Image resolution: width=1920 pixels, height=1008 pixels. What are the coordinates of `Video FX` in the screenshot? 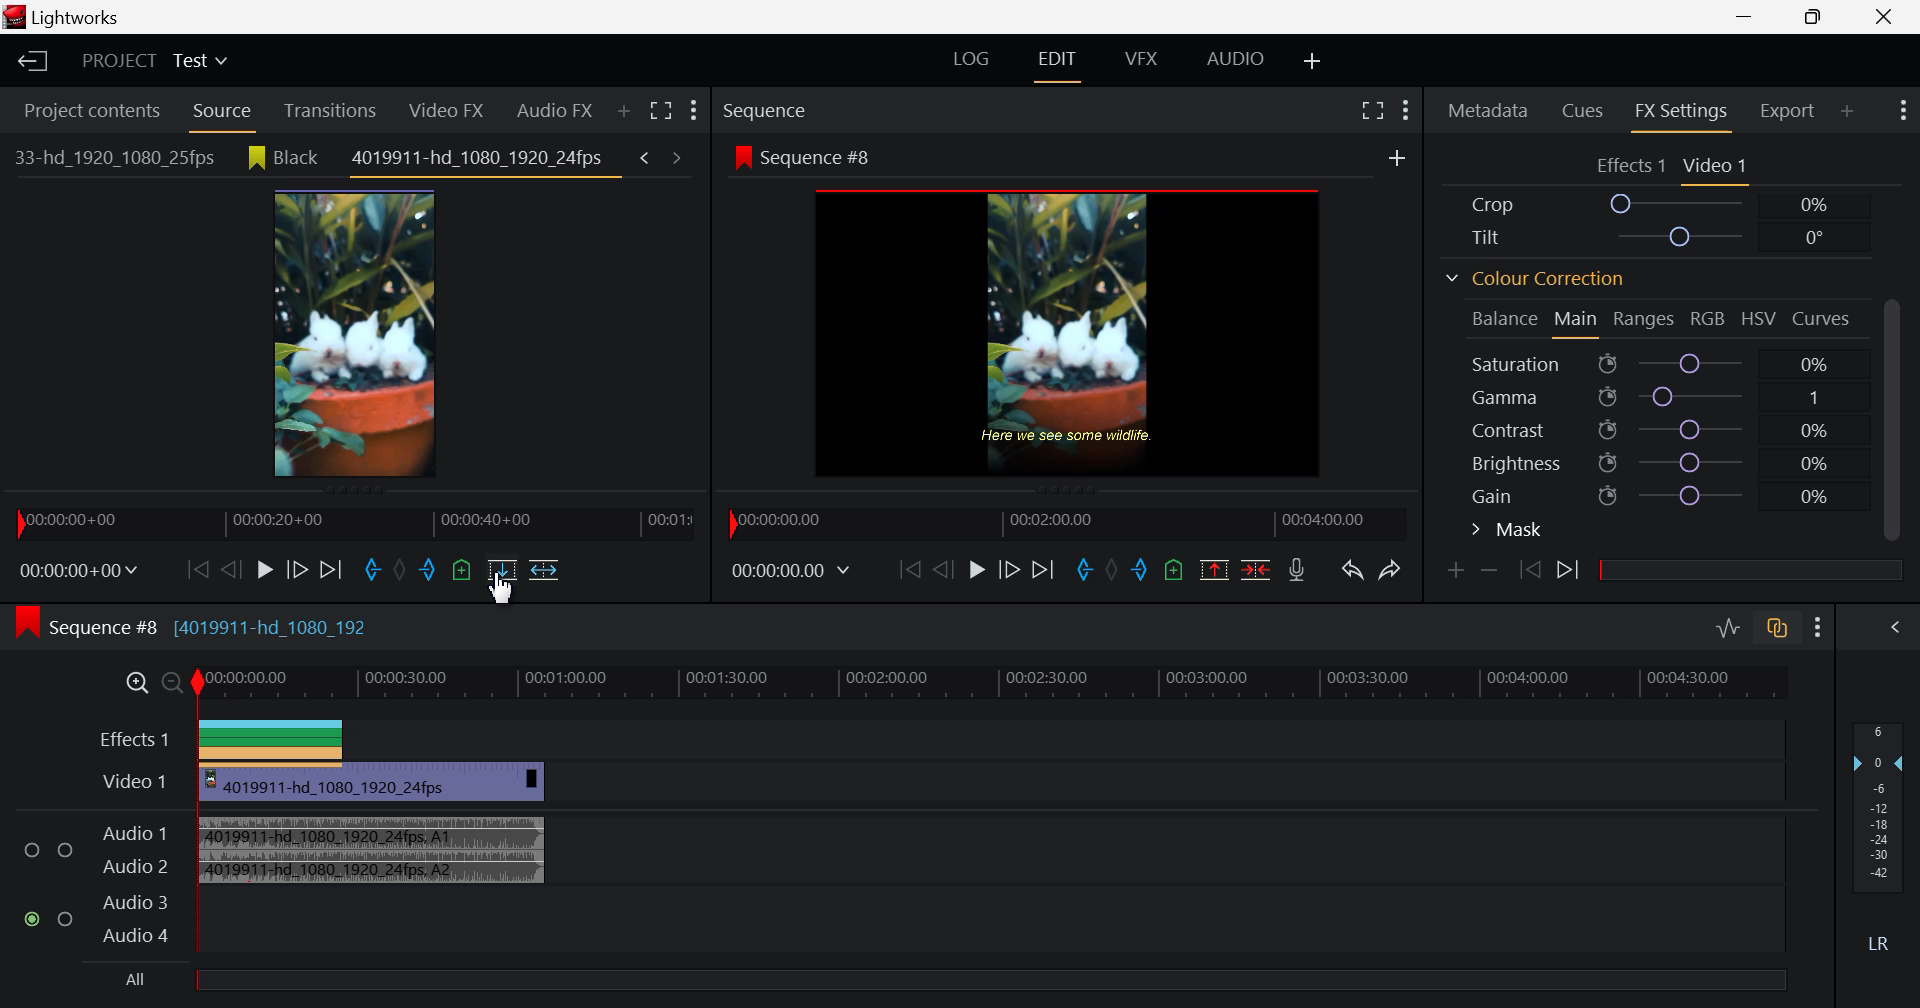 It's located at (445, 110).